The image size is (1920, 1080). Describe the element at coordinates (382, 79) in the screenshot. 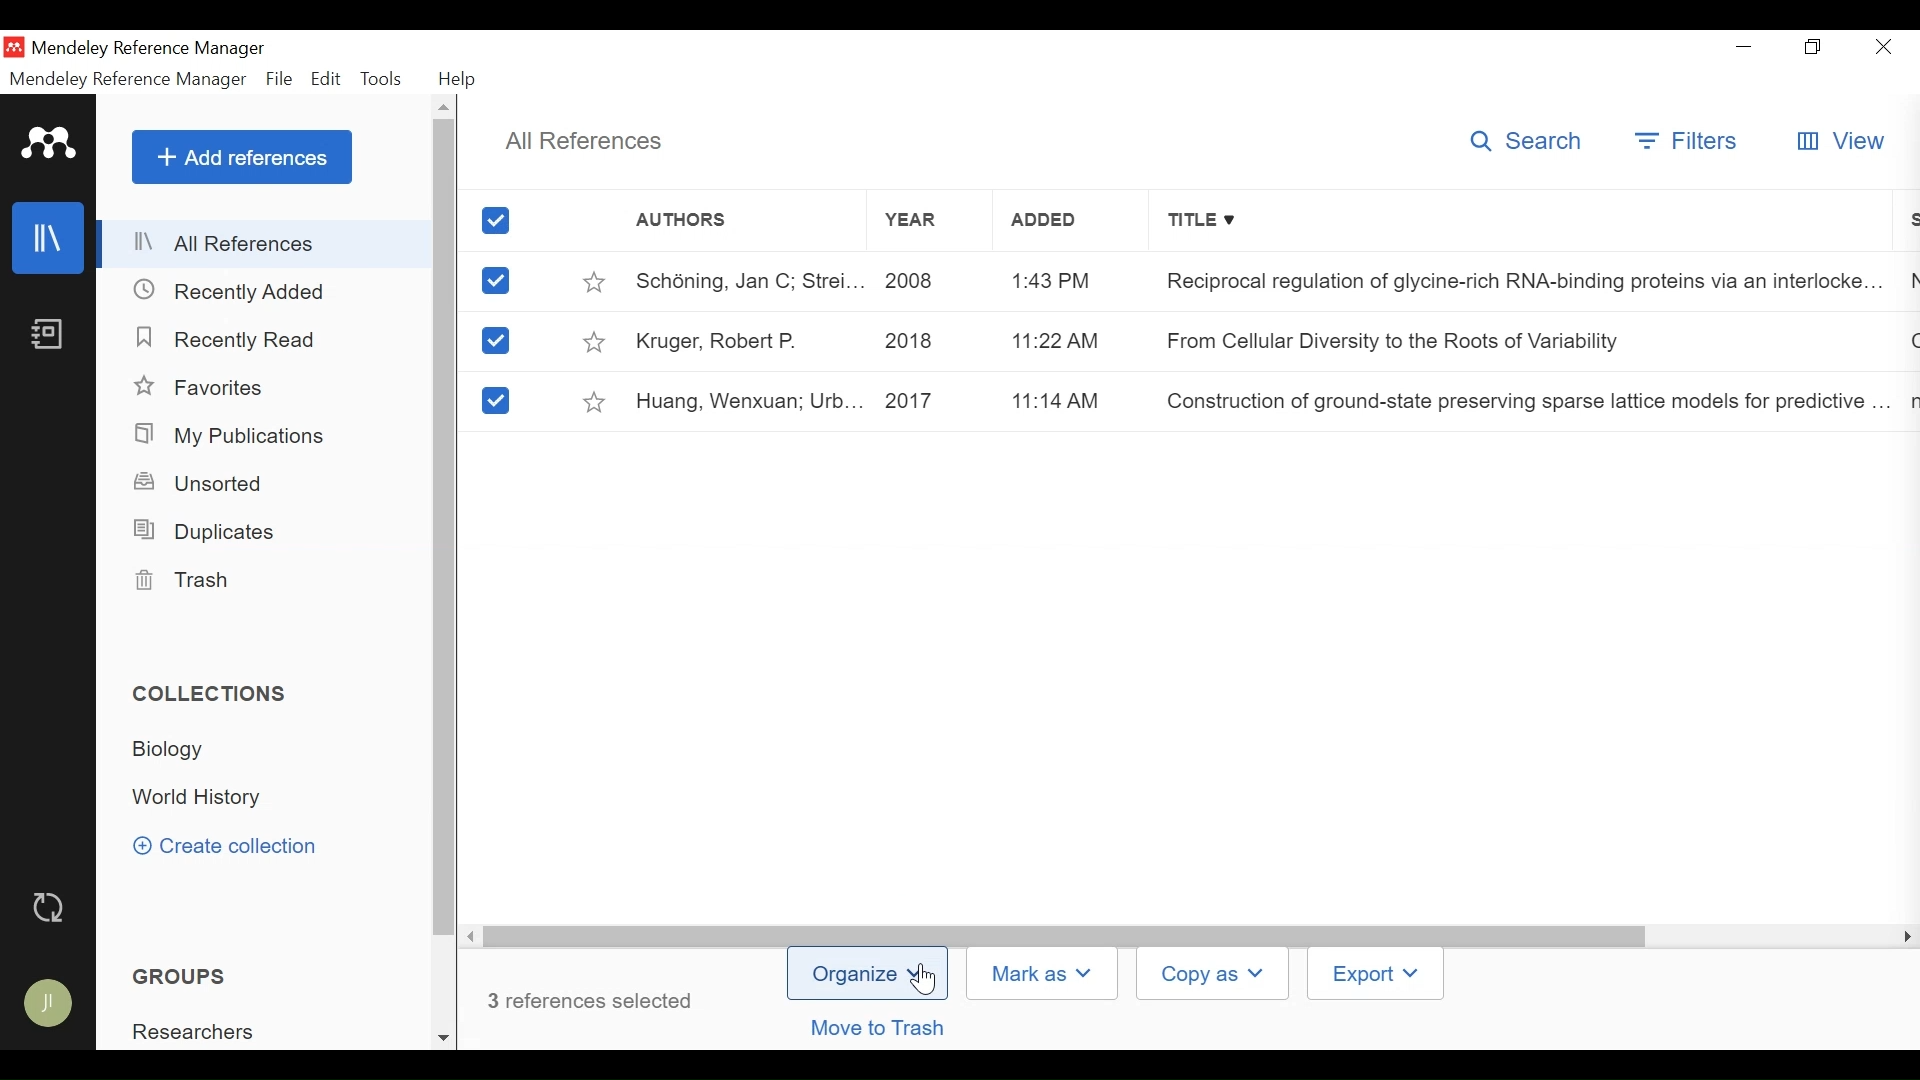

I see `Tools` at that location.